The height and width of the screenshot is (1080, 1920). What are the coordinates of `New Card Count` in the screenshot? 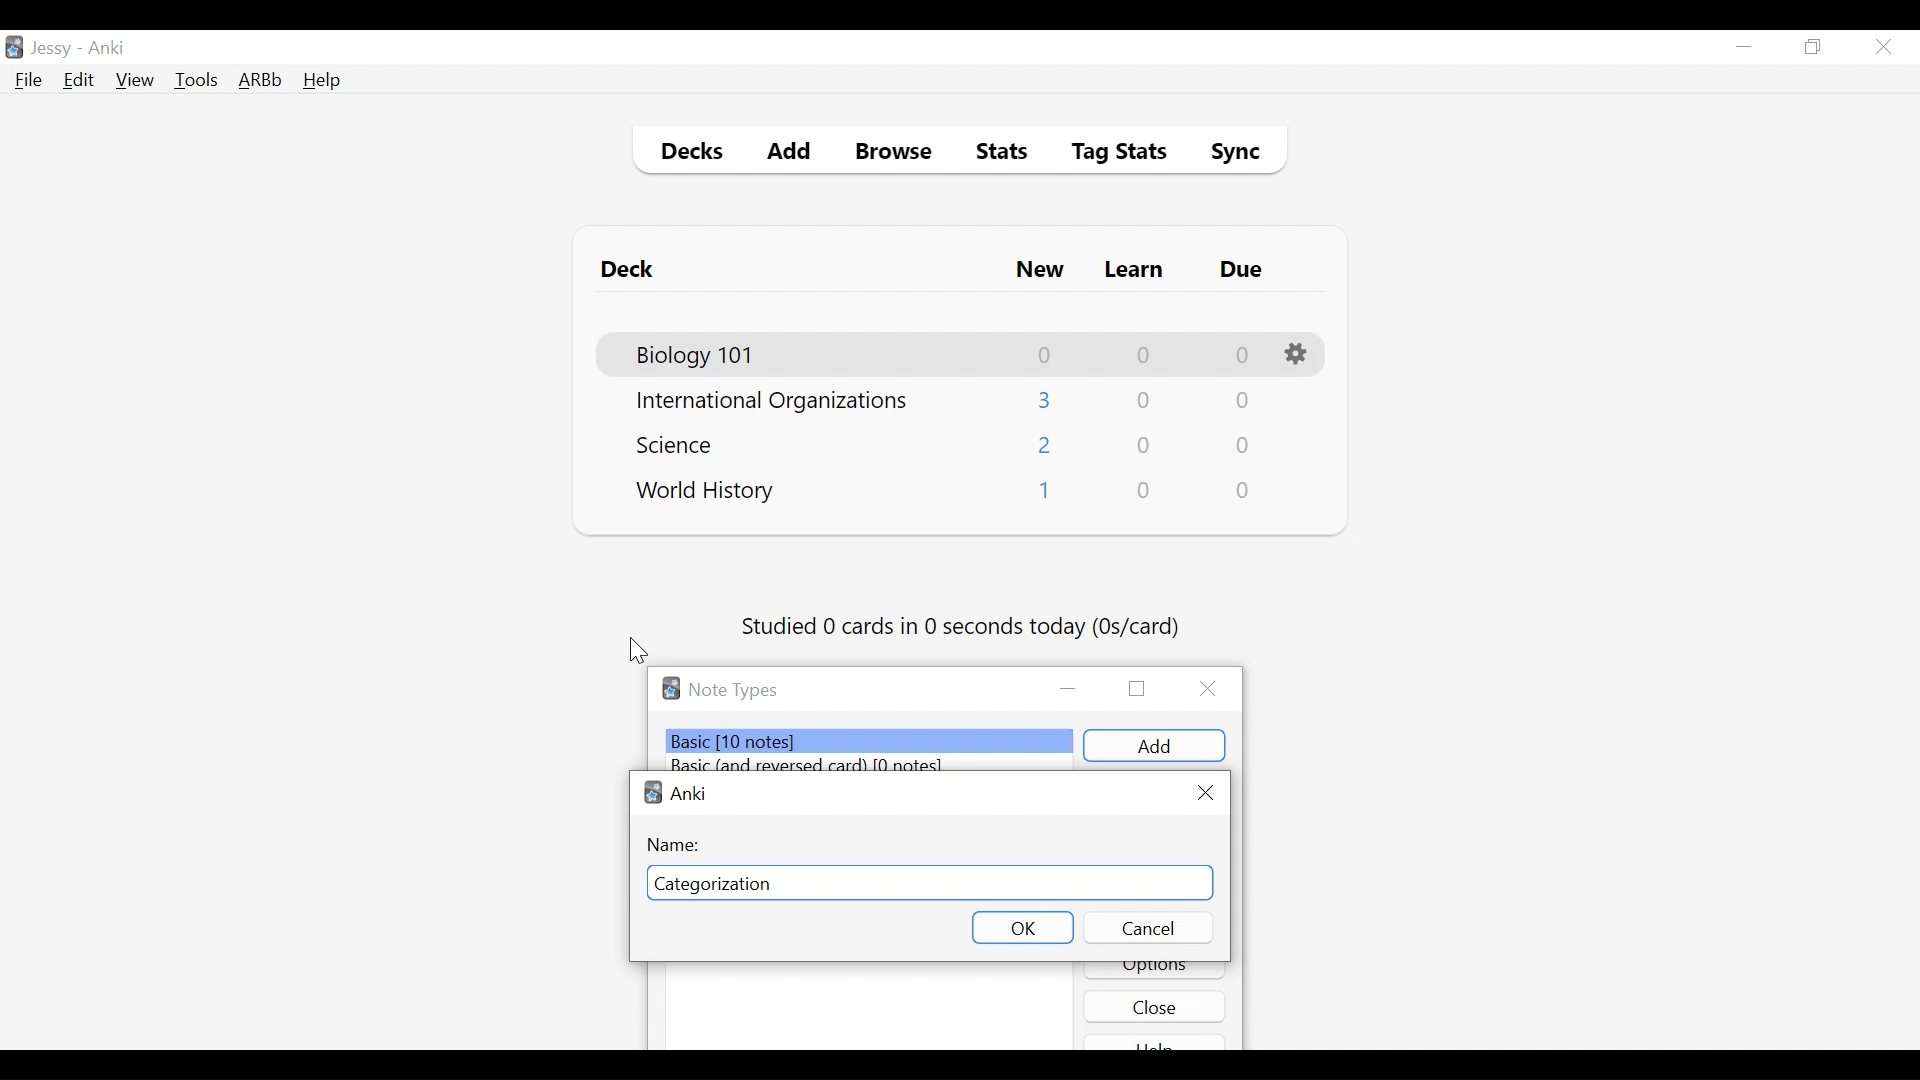 It's located at (1046, 447).